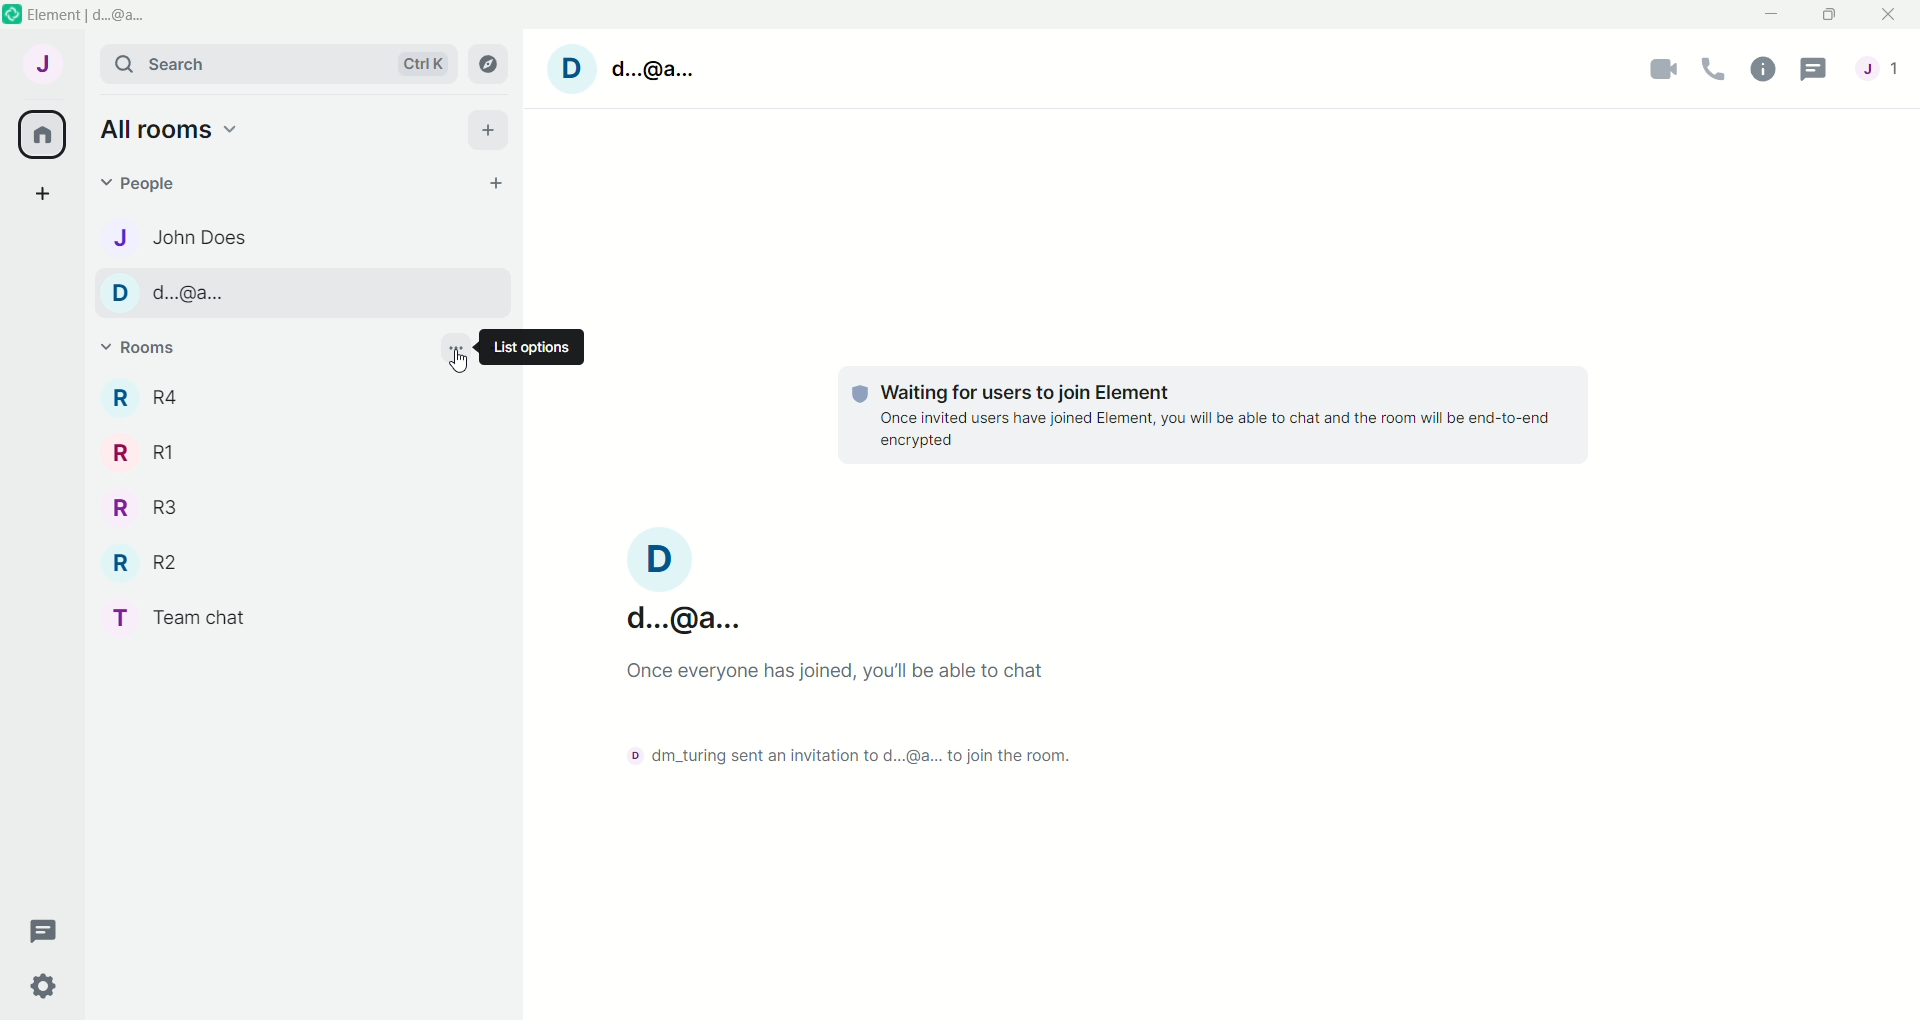 Image resolution: width=1920 pixels, height=1020 pixels. I want to click on All rooms, so click(41, 134).